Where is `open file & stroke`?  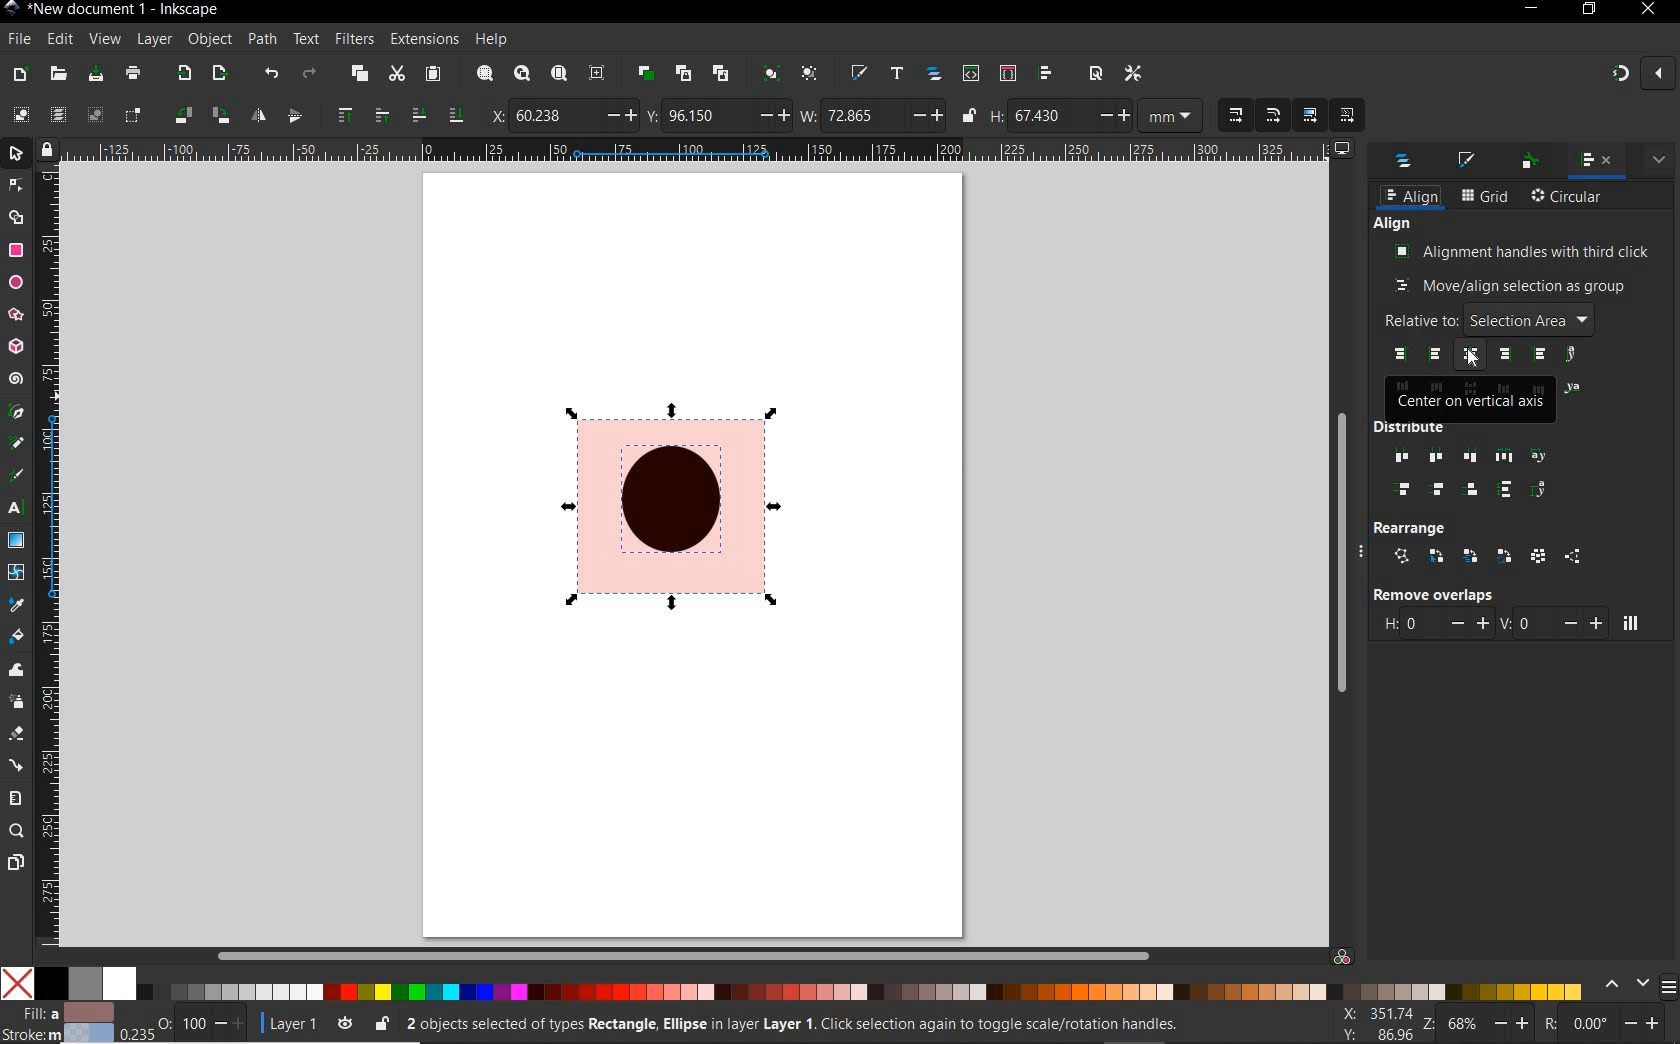
open file & stroke is located at coordinates (859, 72).